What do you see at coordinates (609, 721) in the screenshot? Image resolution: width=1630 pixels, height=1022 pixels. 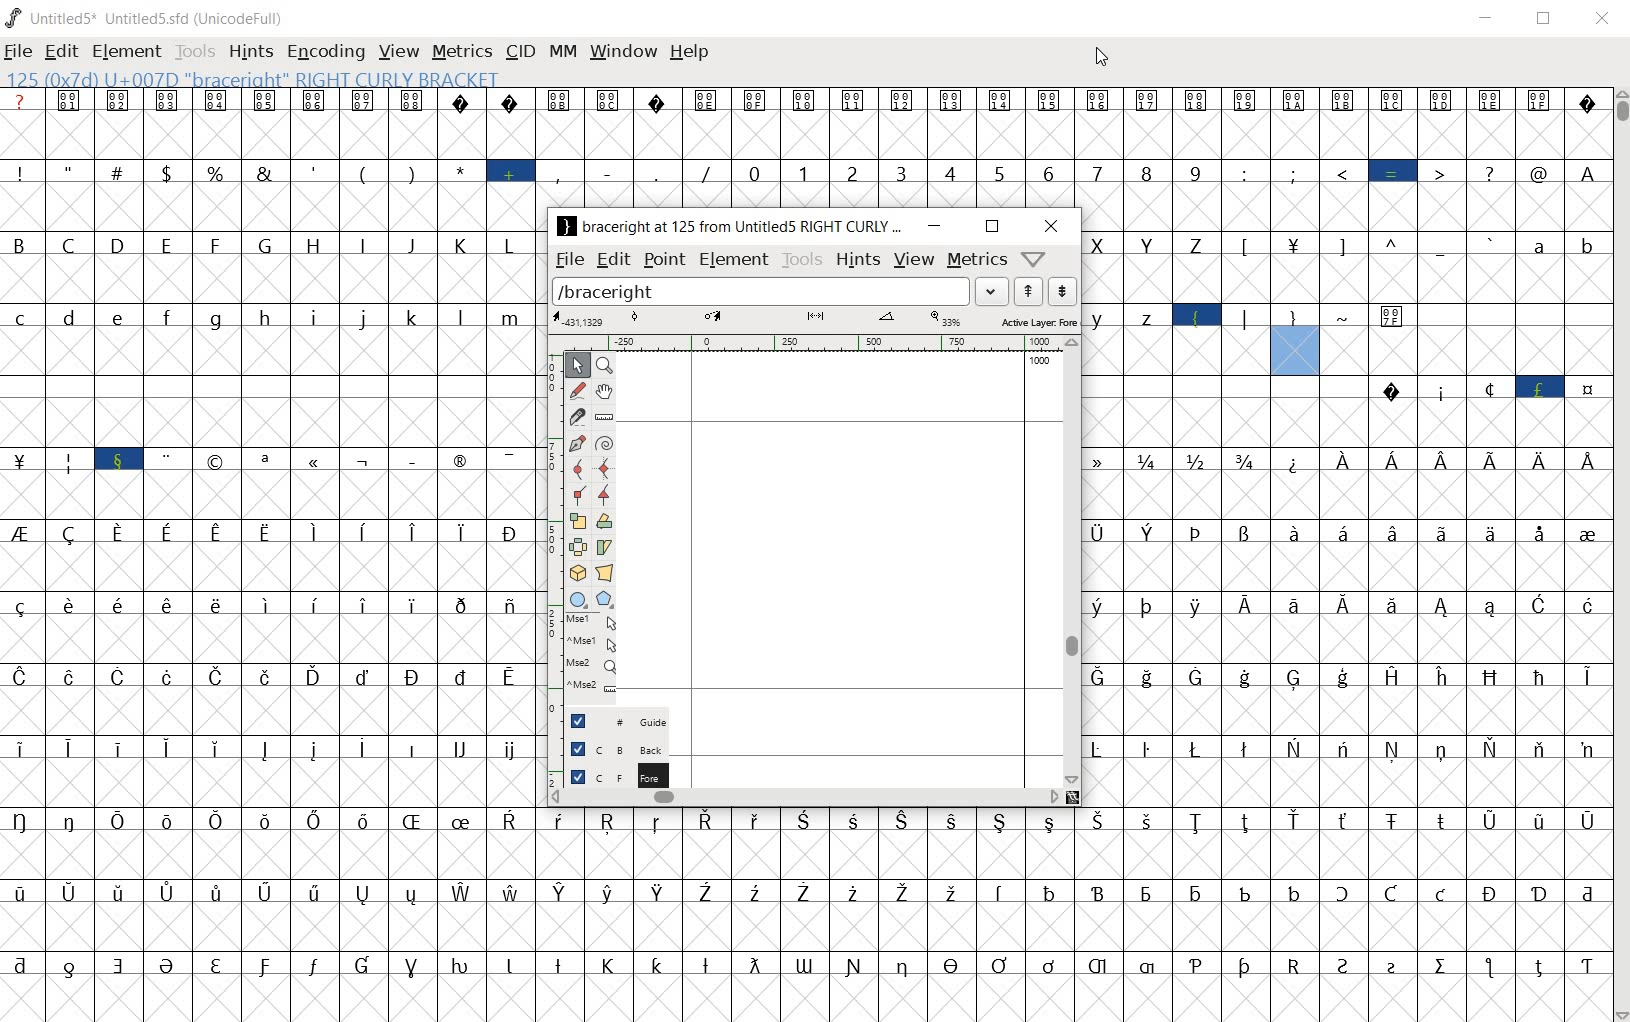 I see `Guide` at bounding box center [609, 721].